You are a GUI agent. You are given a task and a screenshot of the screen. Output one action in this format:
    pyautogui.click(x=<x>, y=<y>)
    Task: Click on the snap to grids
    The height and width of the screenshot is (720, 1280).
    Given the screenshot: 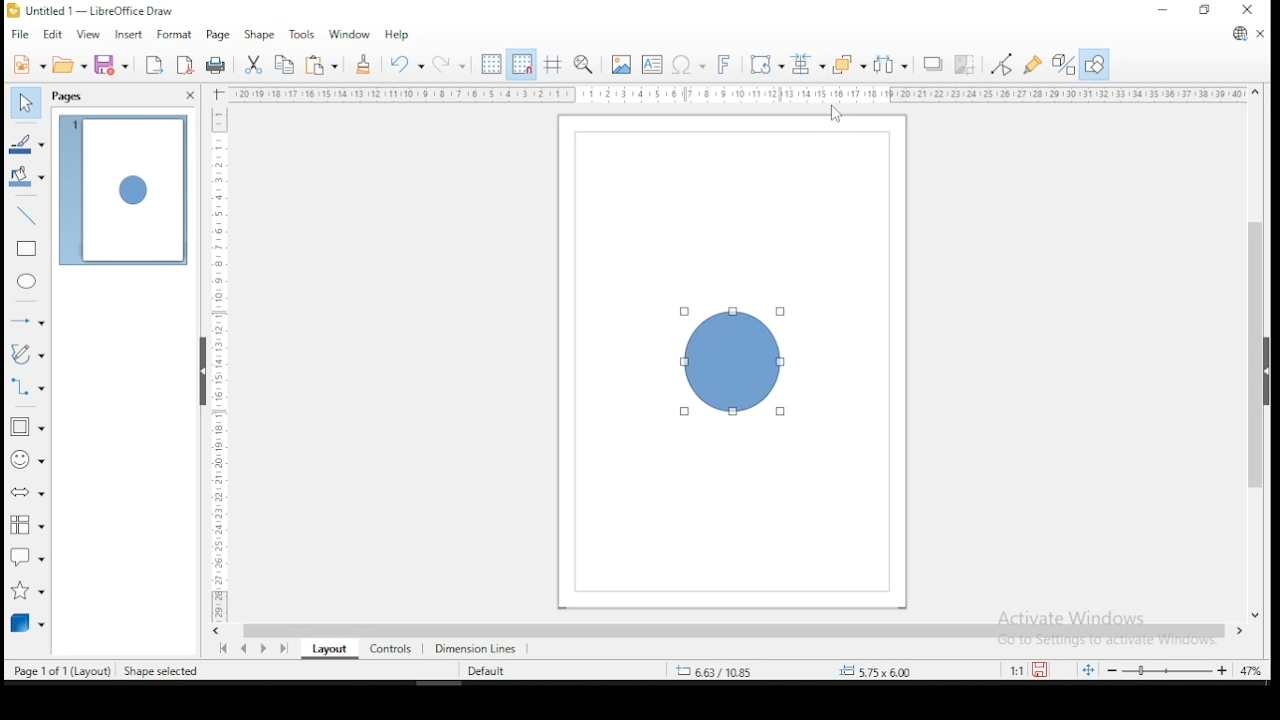 What is the action you would take?
    pyautogui.click(x=521, y=64)
    